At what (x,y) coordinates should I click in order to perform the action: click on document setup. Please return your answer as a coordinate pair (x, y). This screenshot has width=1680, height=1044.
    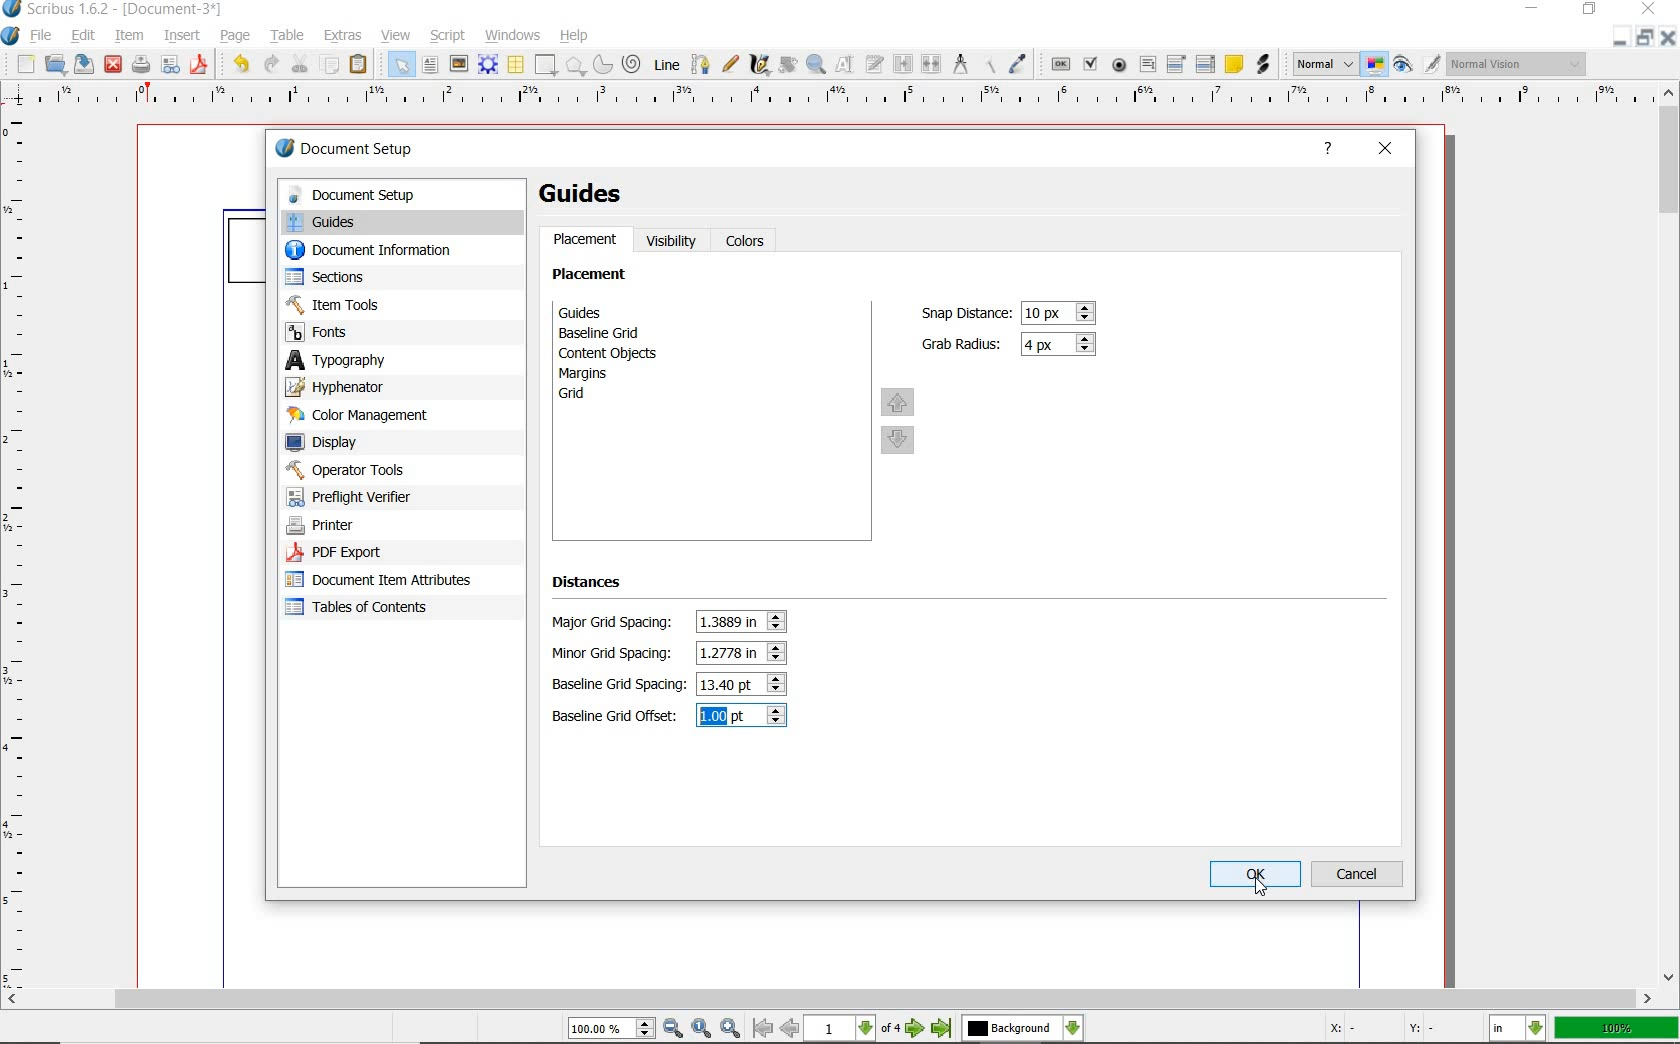
    Looking at the image, I should click on (367, 151).